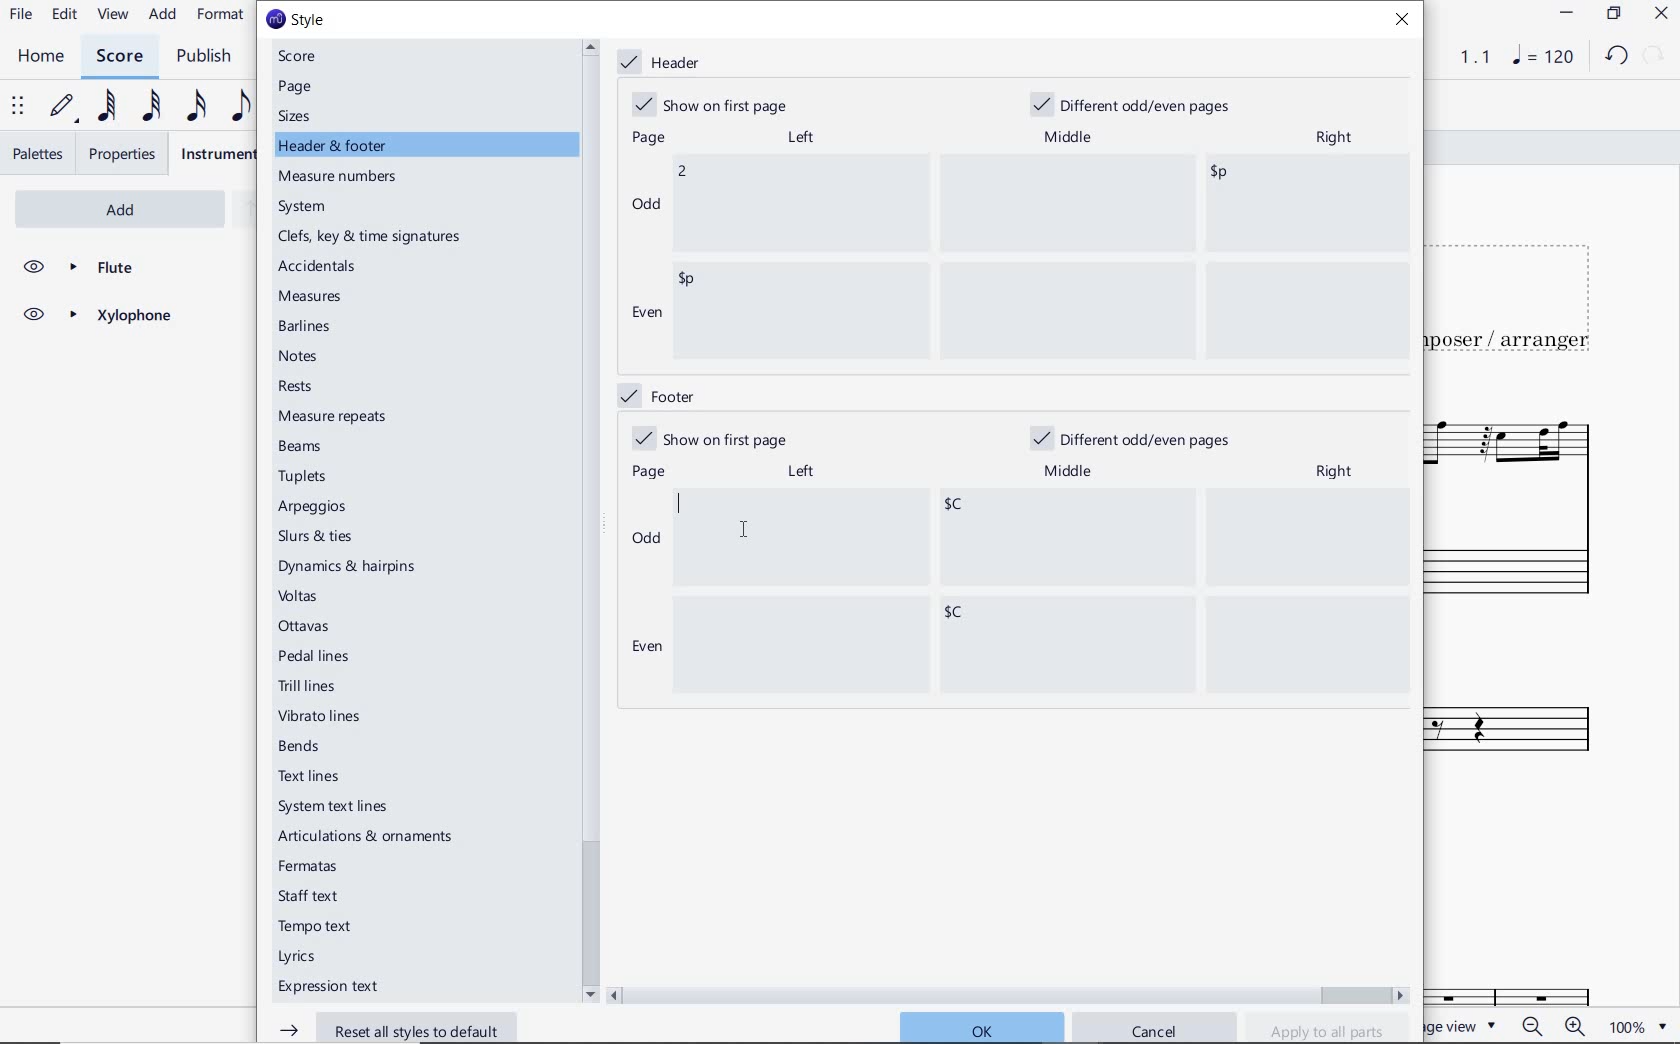 The image size is (1680, 1044). I want to click on sizes, so click(299, 116).